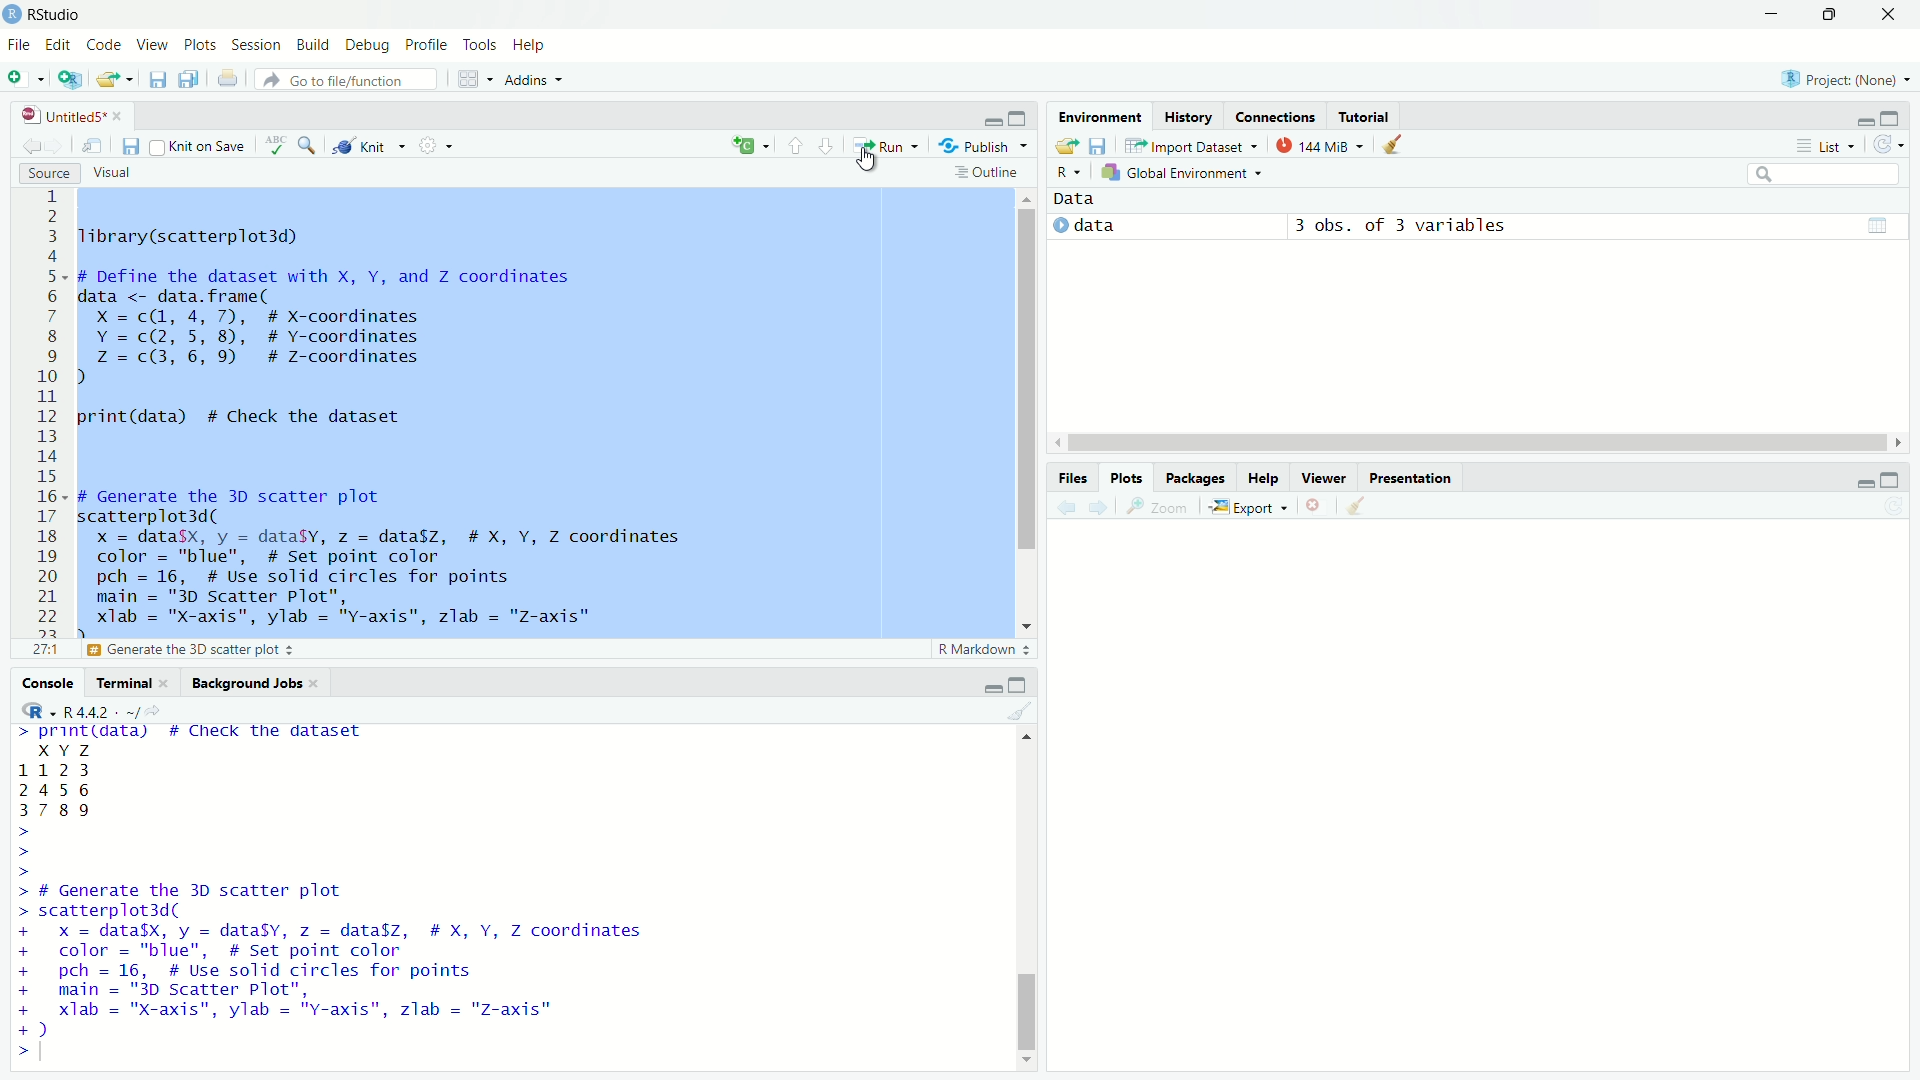 This screenshot has height=1080, width=1920. I want to click on maximize, so click(1900, 116).